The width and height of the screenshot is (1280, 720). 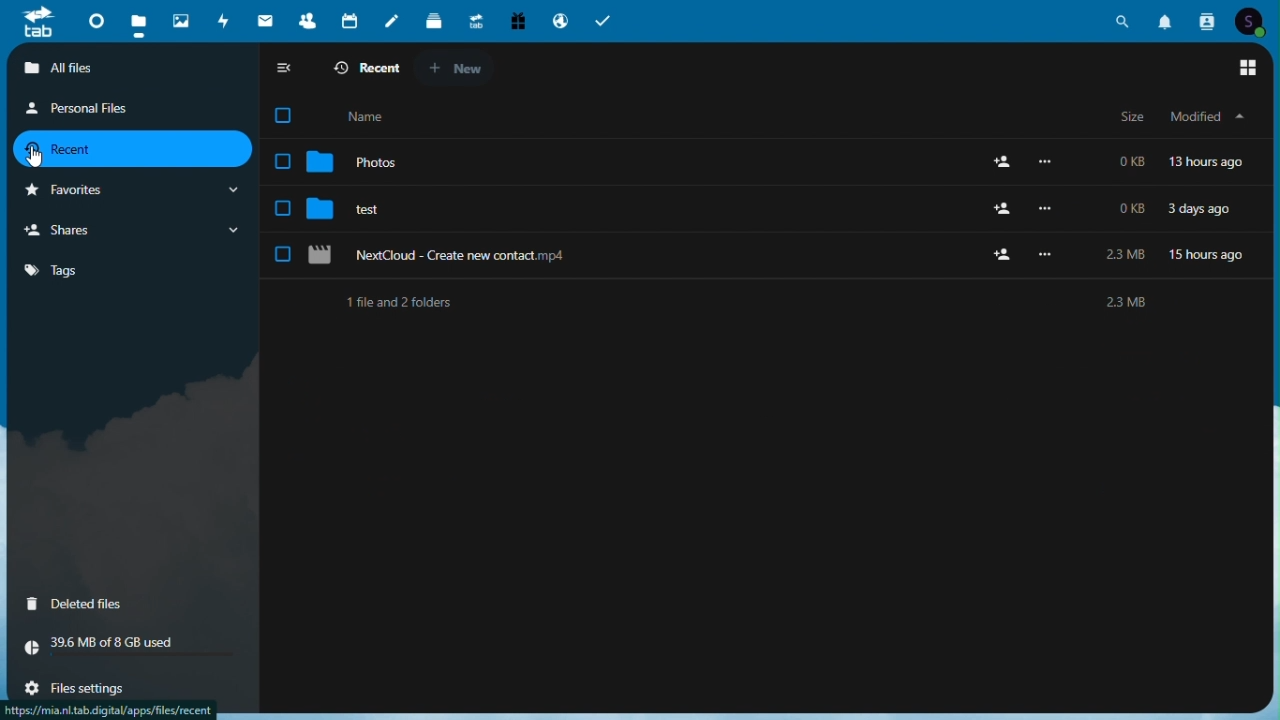 What do you see at coordinates (264, 20) in the screenshot?
I see `mail` at bounding box center [264, 20].